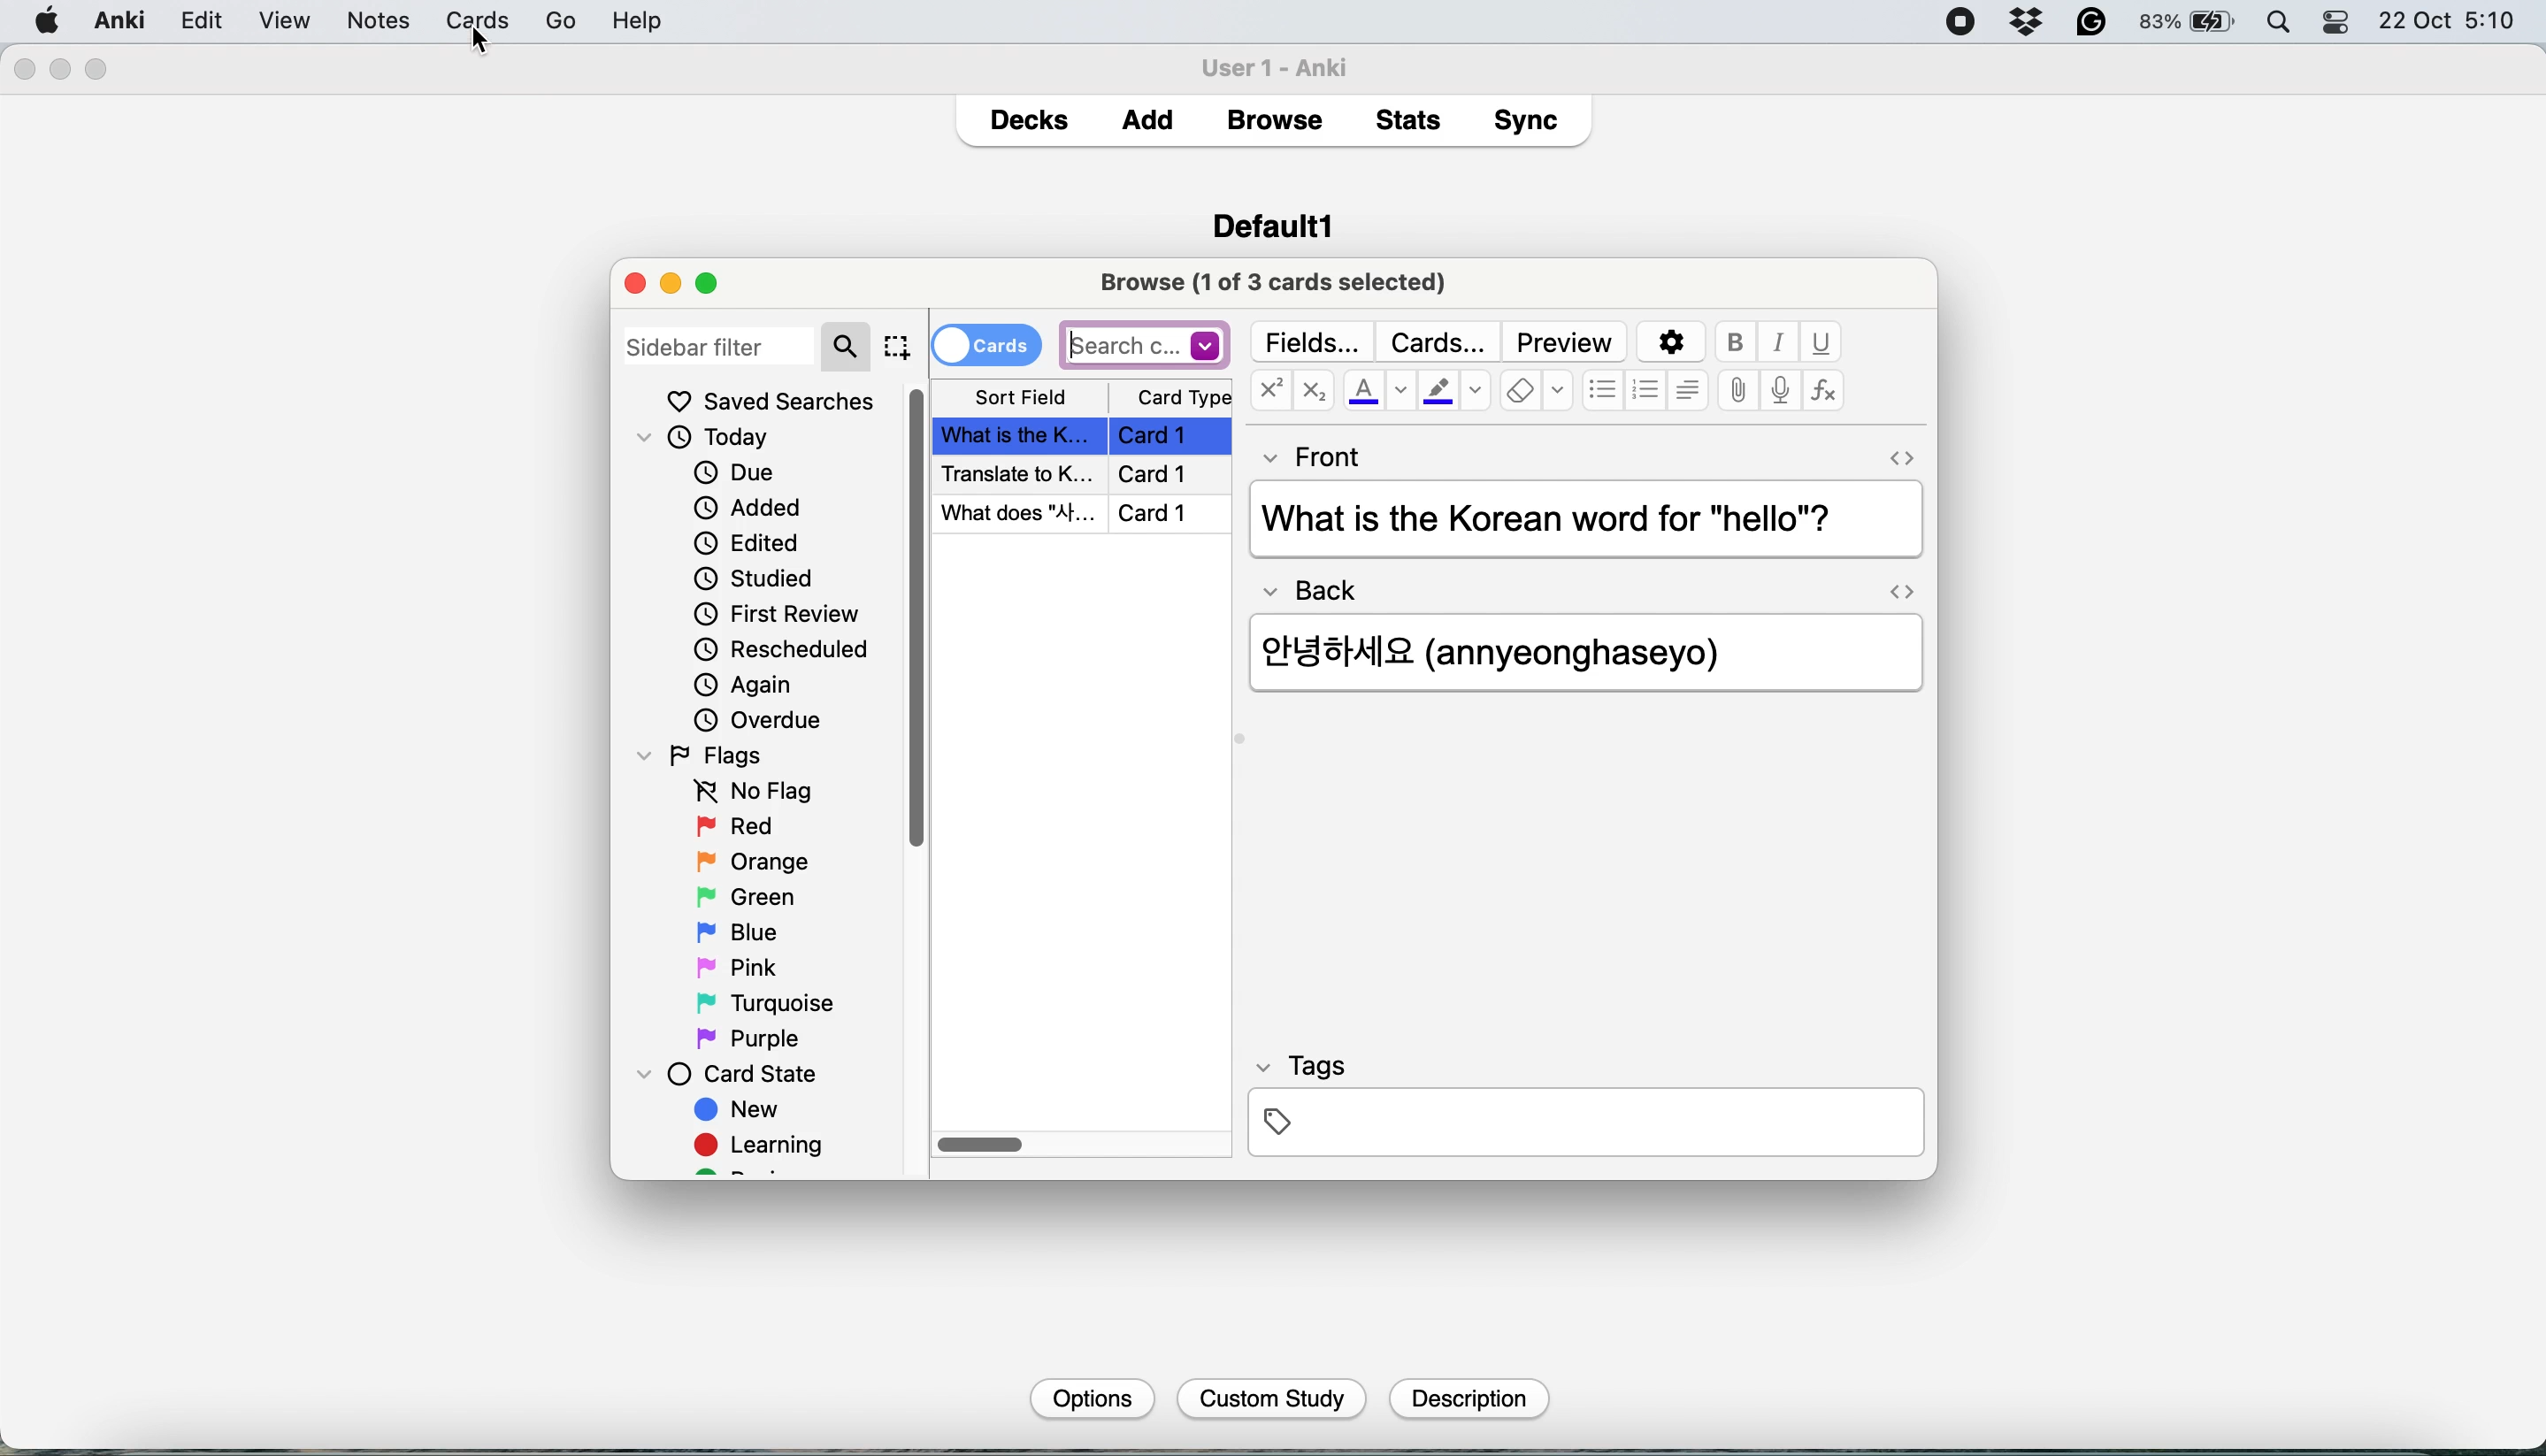 The image size is (2546, 1456). Describe the element at coordinates (982, 1146) in the screenshot. I see `horizontal scroll bar` at that location.